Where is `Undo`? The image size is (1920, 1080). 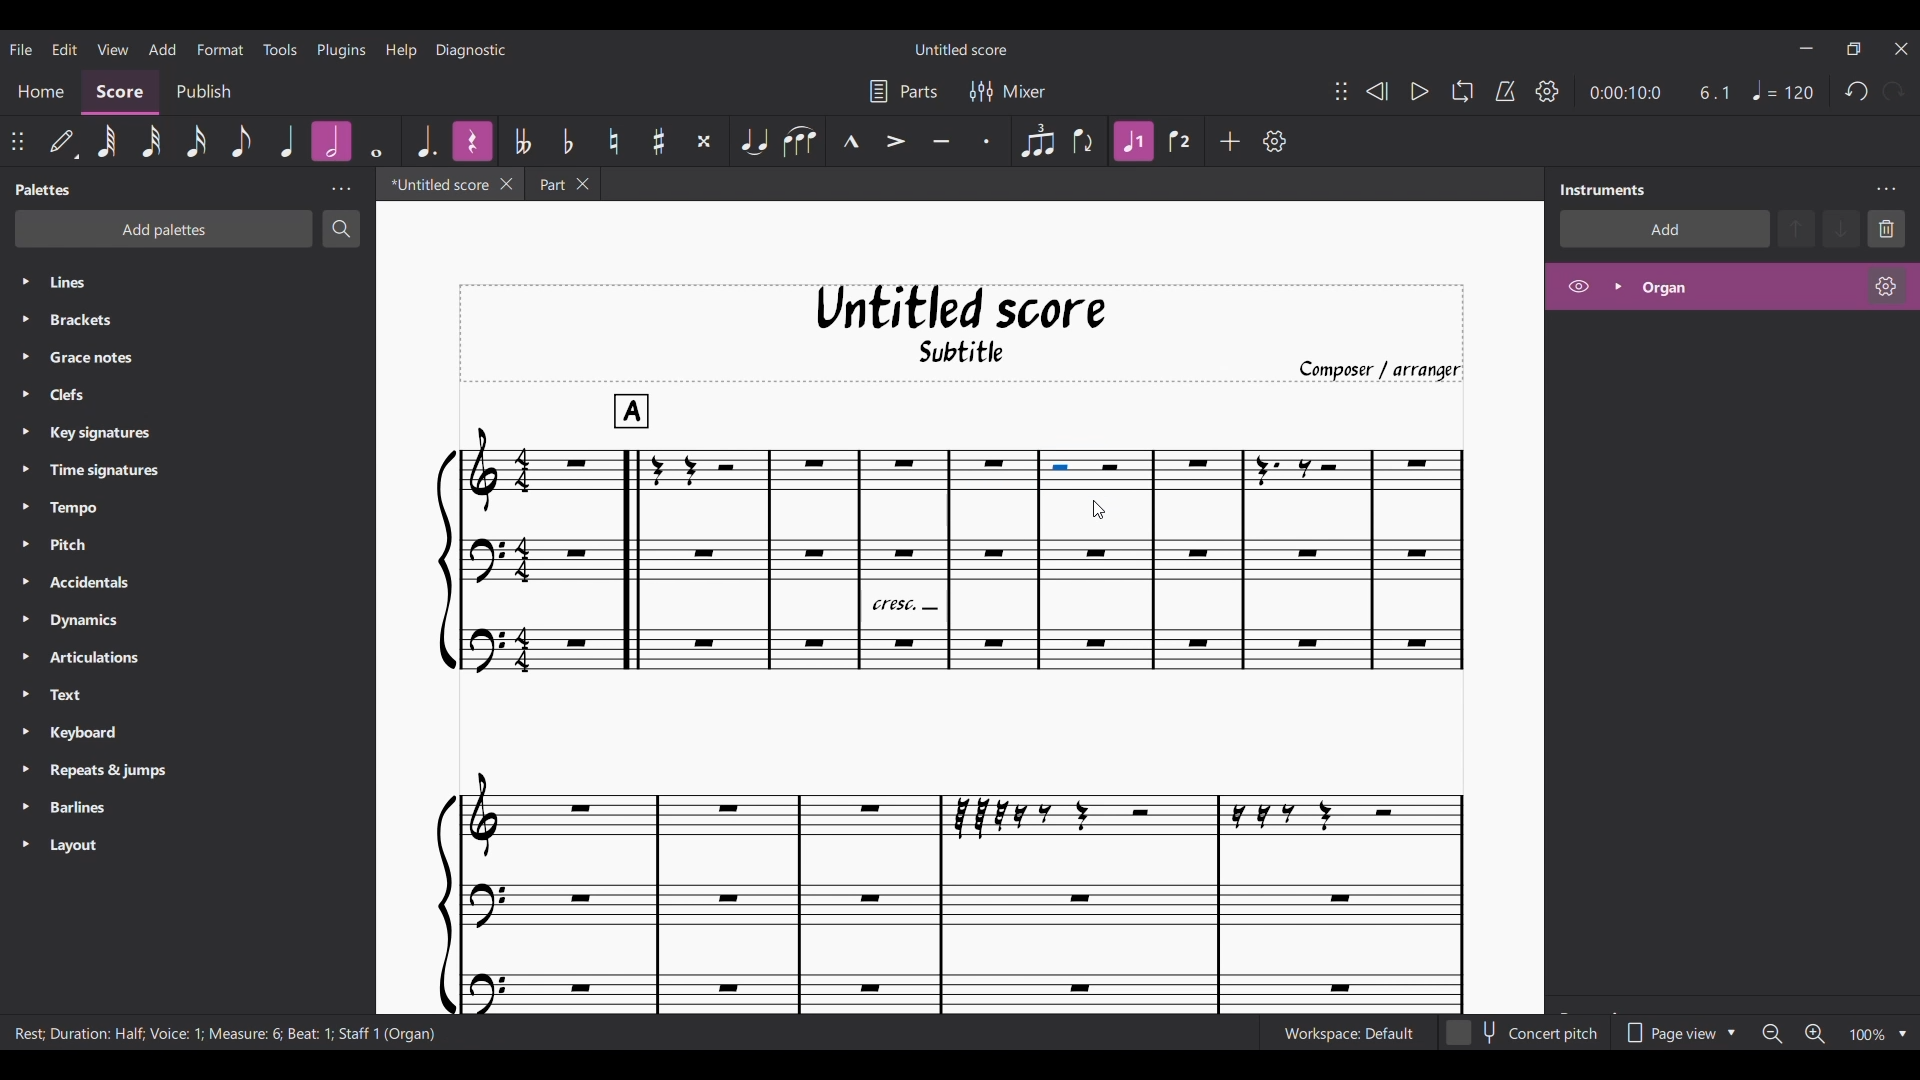 Undo is located at coordinates (1857, 91).